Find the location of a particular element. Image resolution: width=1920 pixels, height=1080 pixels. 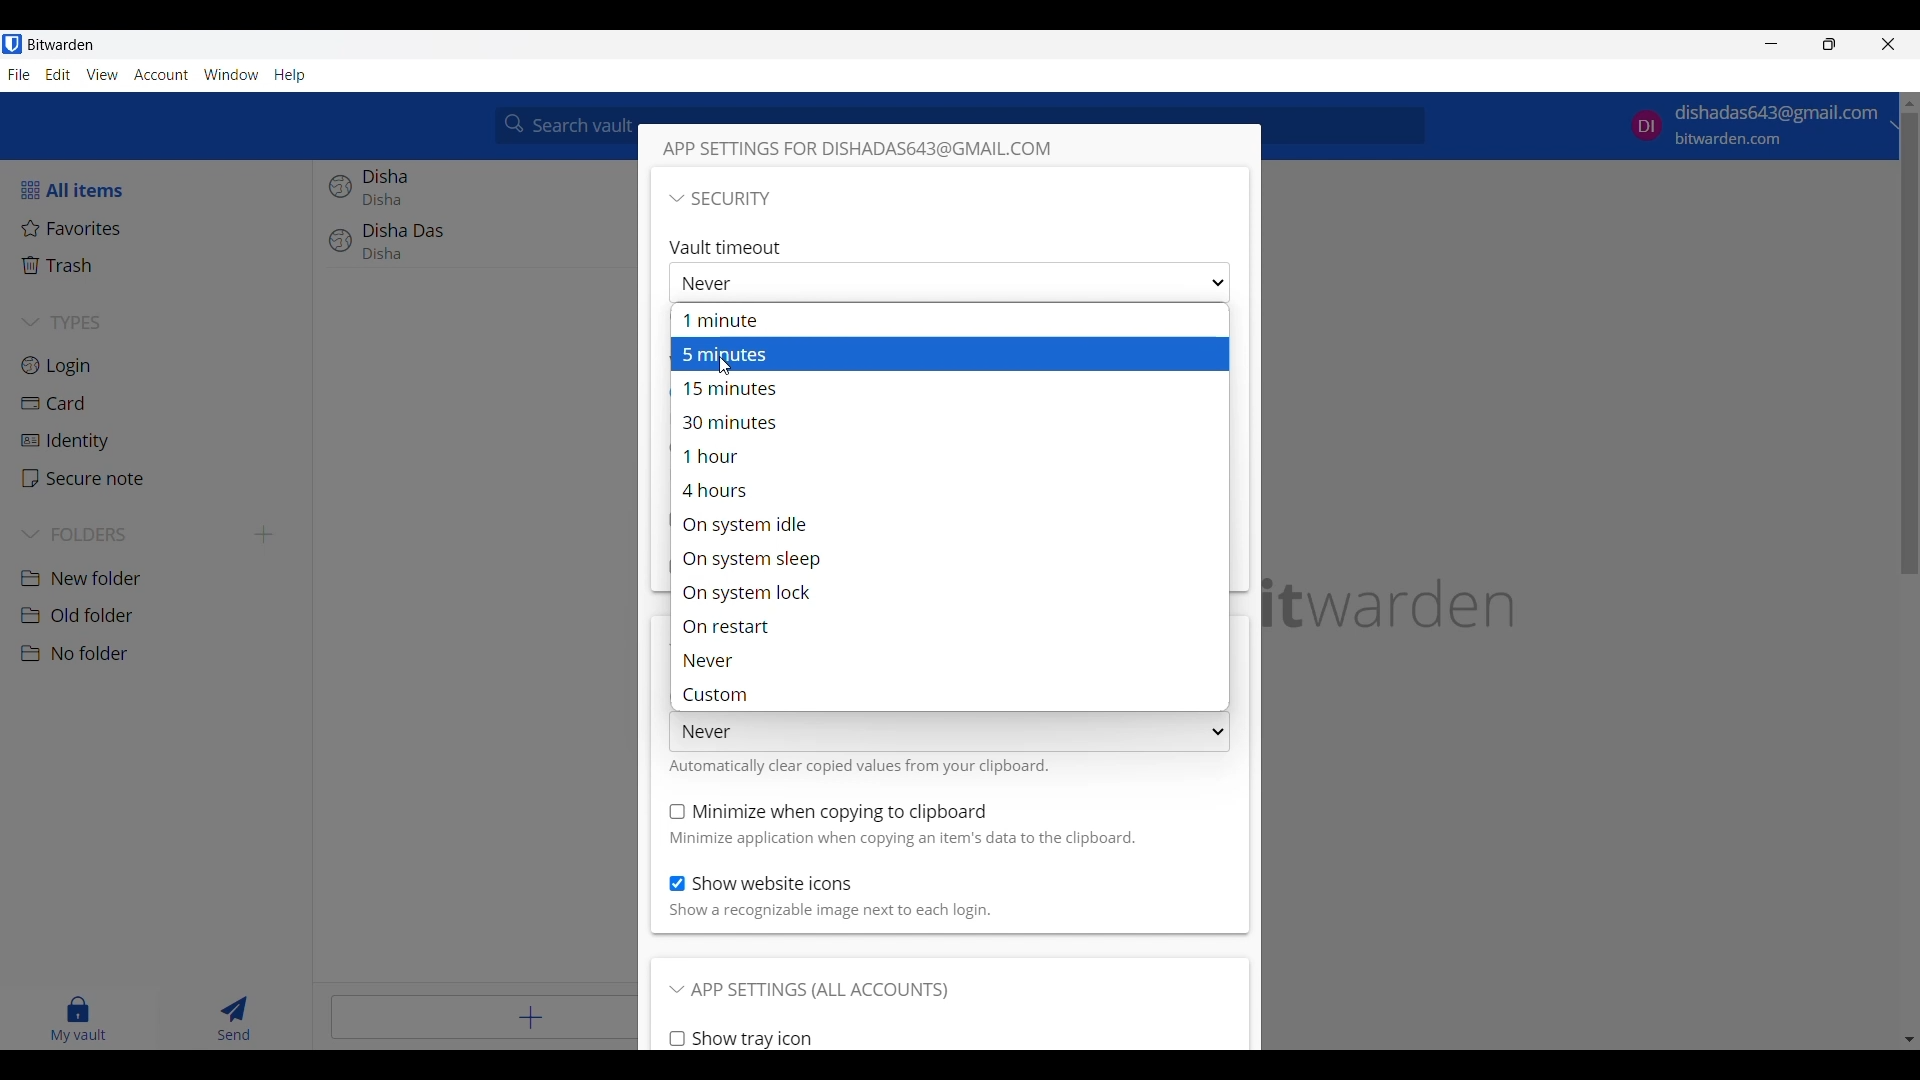

scrollbar is located at coordinates (1908, 346).